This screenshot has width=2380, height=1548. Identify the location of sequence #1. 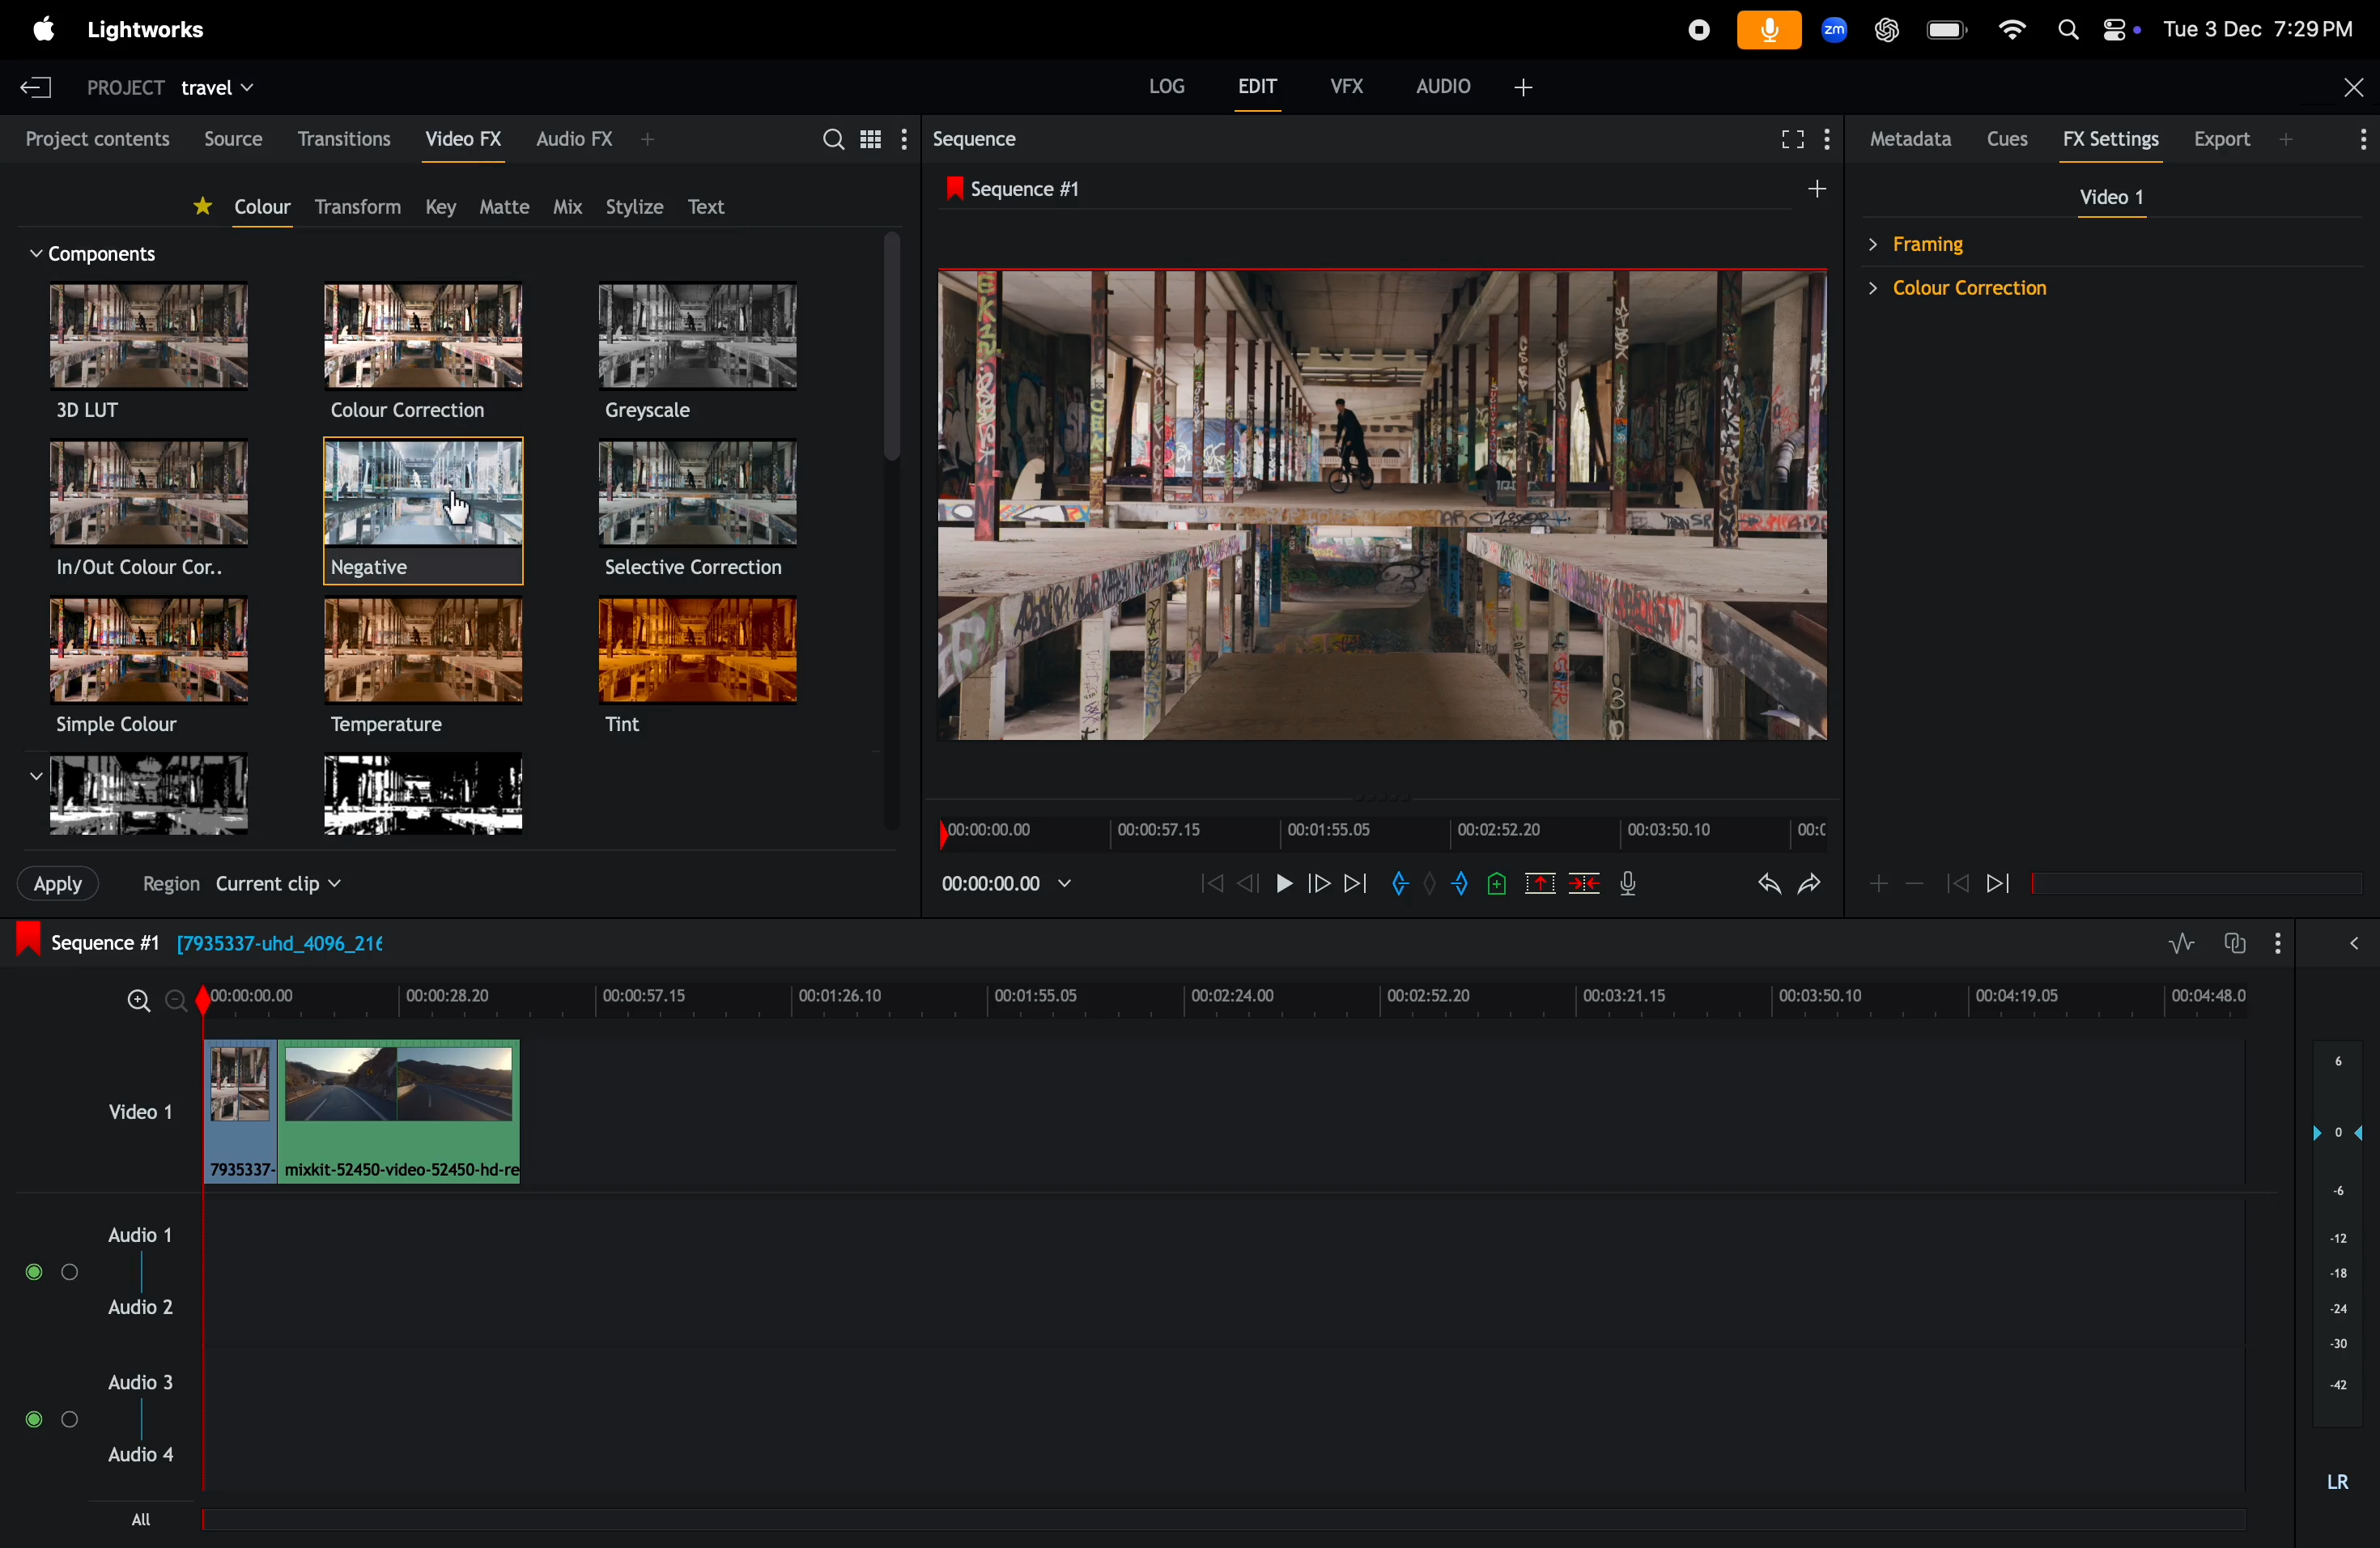
(230, 942).